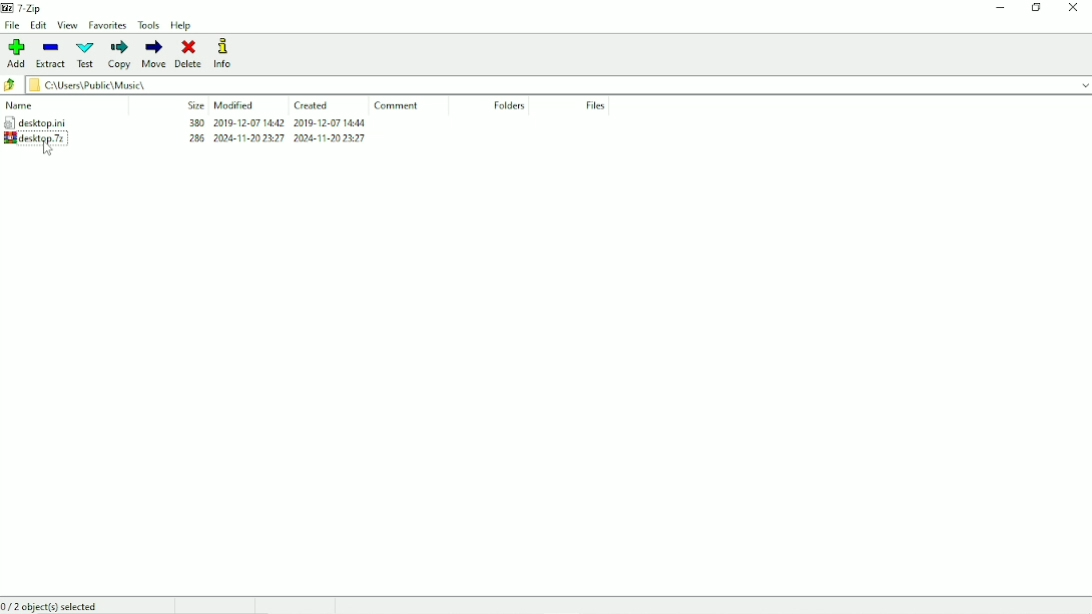 The image size is (1092, 614). Describe the element at coordinates (118, 54) in the screenshot. I see `Copy` at that location.